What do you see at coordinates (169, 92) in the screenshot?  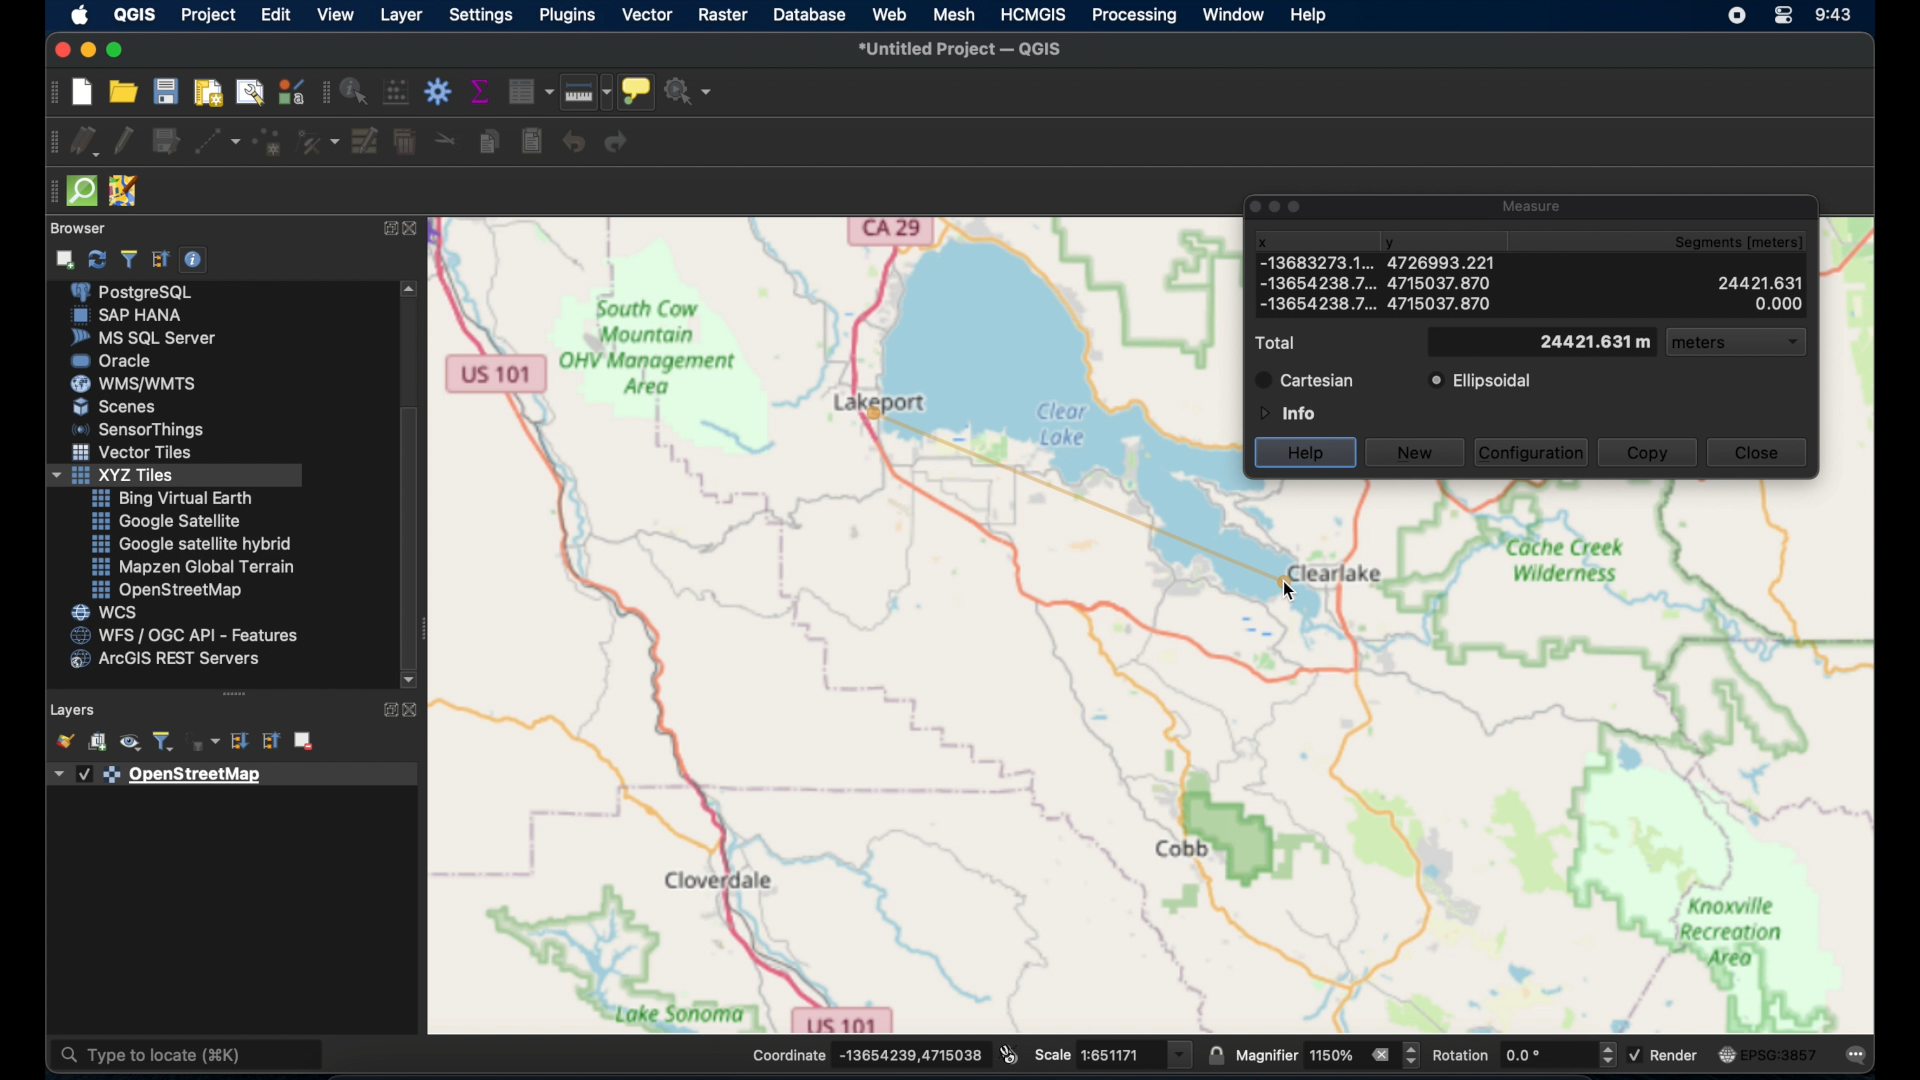 I see `save project` at bounding box center [169, 92].